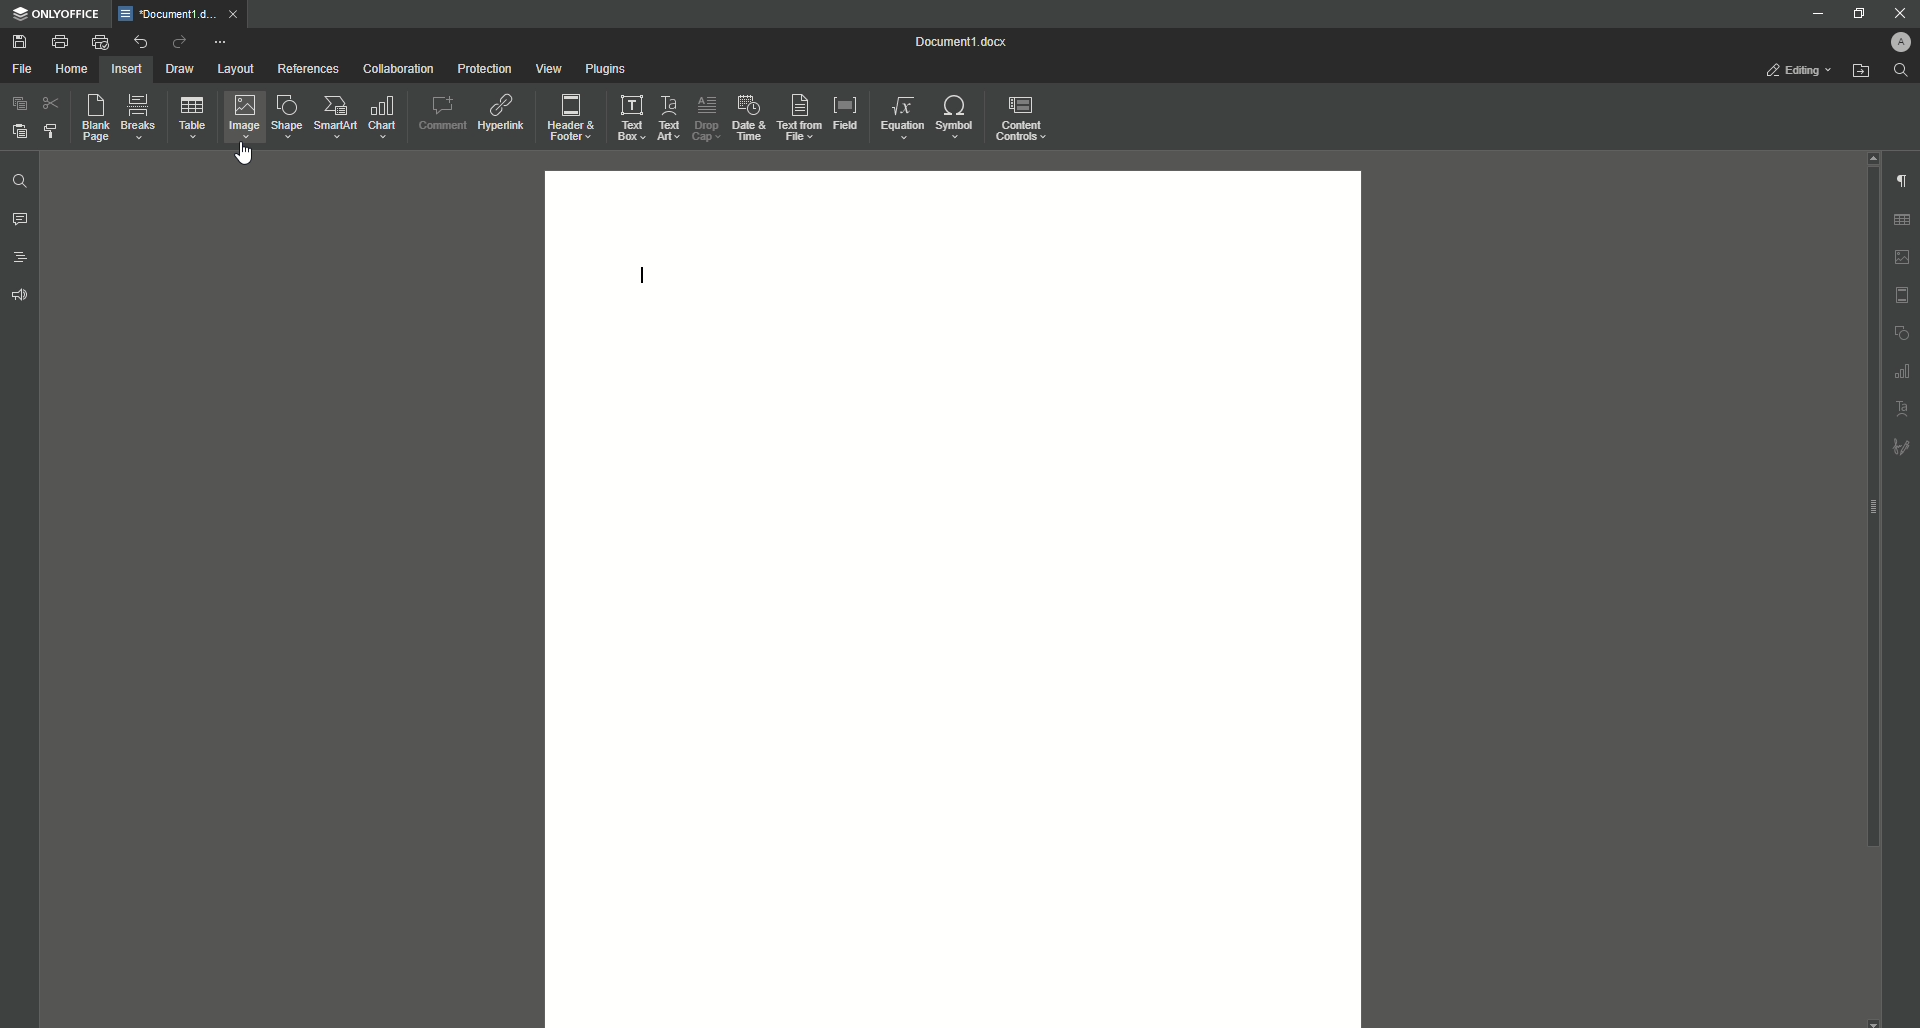 This screenshot has width=1920, height=1028. I want to click on Find, so click(20, 181).